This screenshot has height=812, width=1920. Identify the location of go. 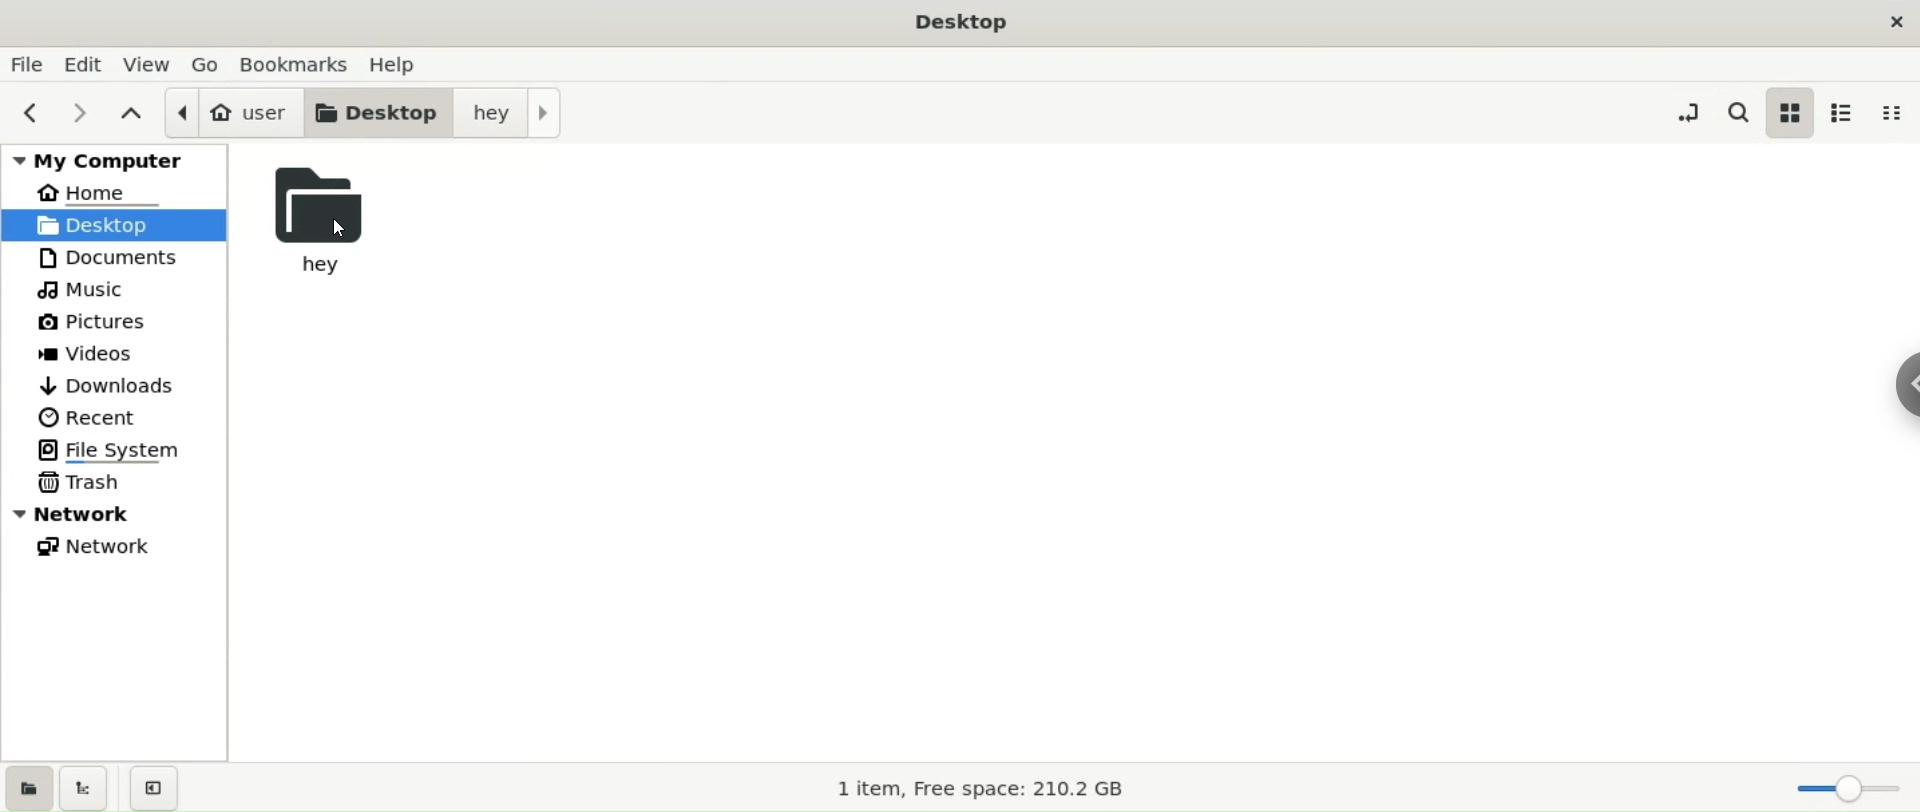
(211, 62).